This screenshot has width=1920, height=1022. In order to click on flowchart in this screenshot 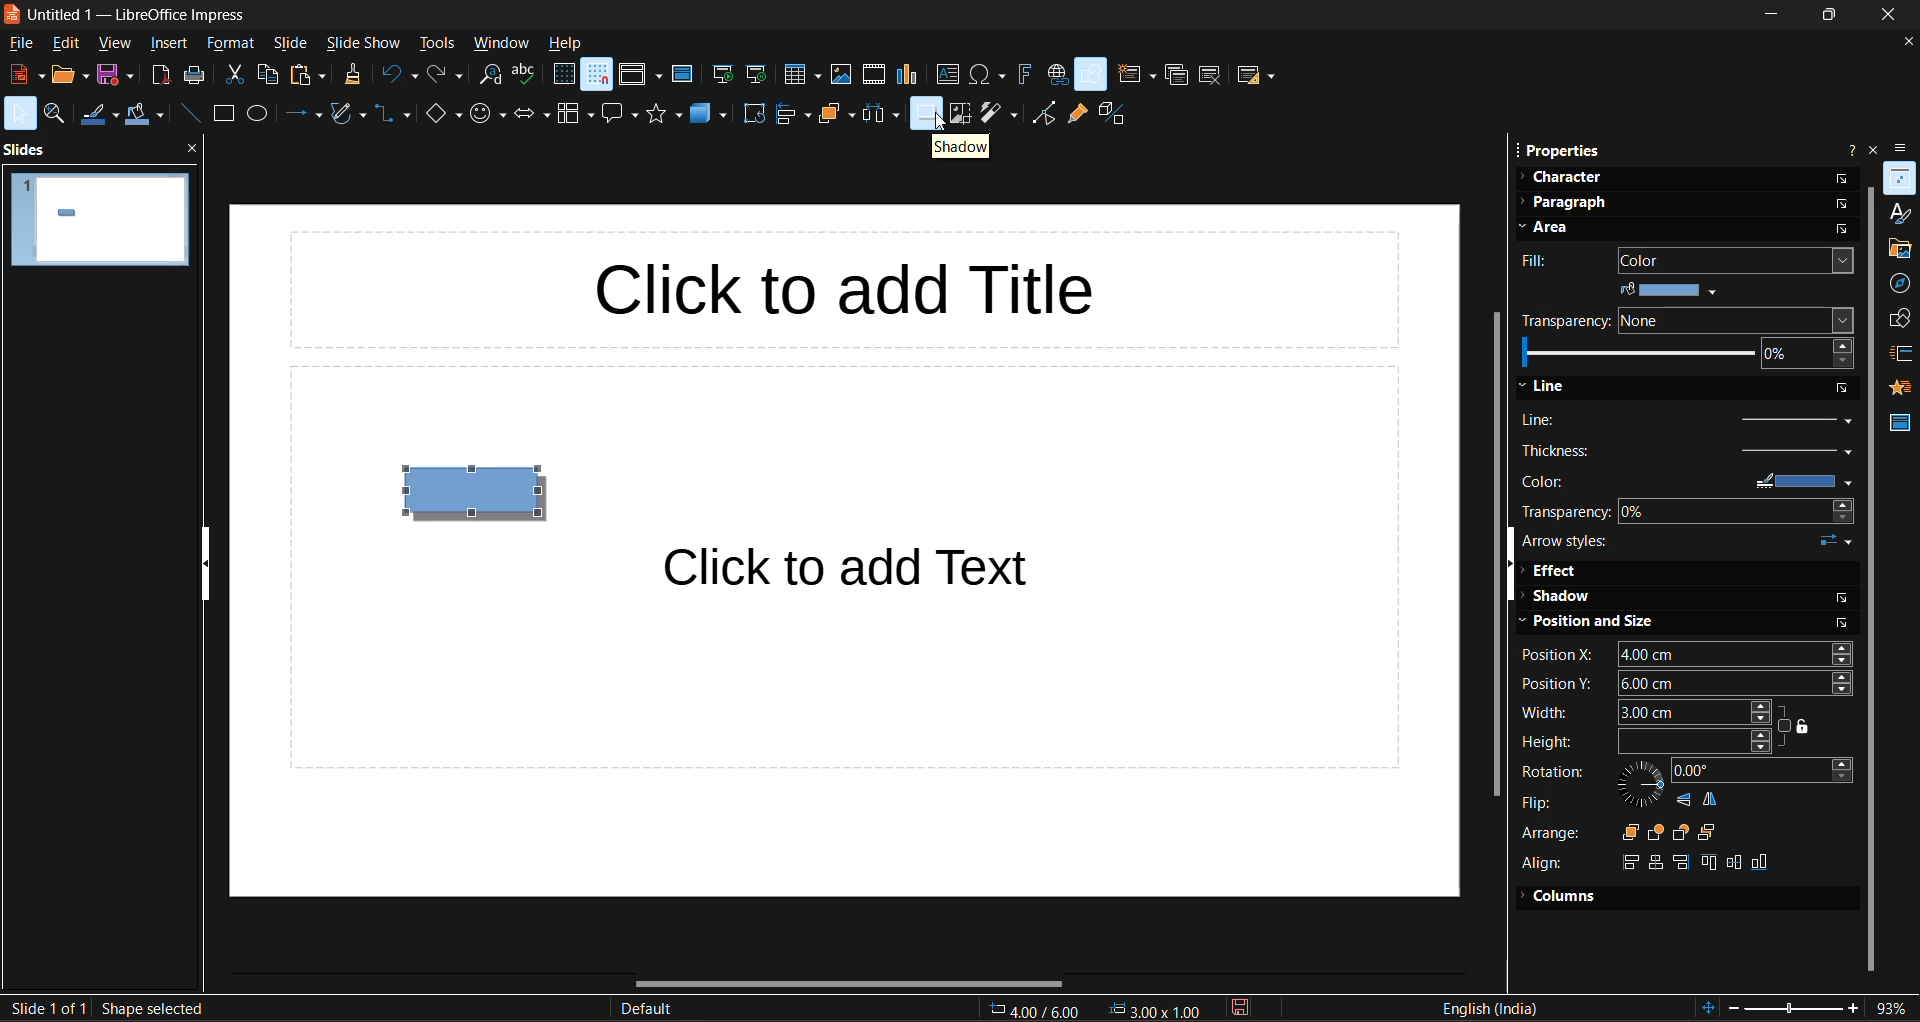, I will do `click(574, 114)`.